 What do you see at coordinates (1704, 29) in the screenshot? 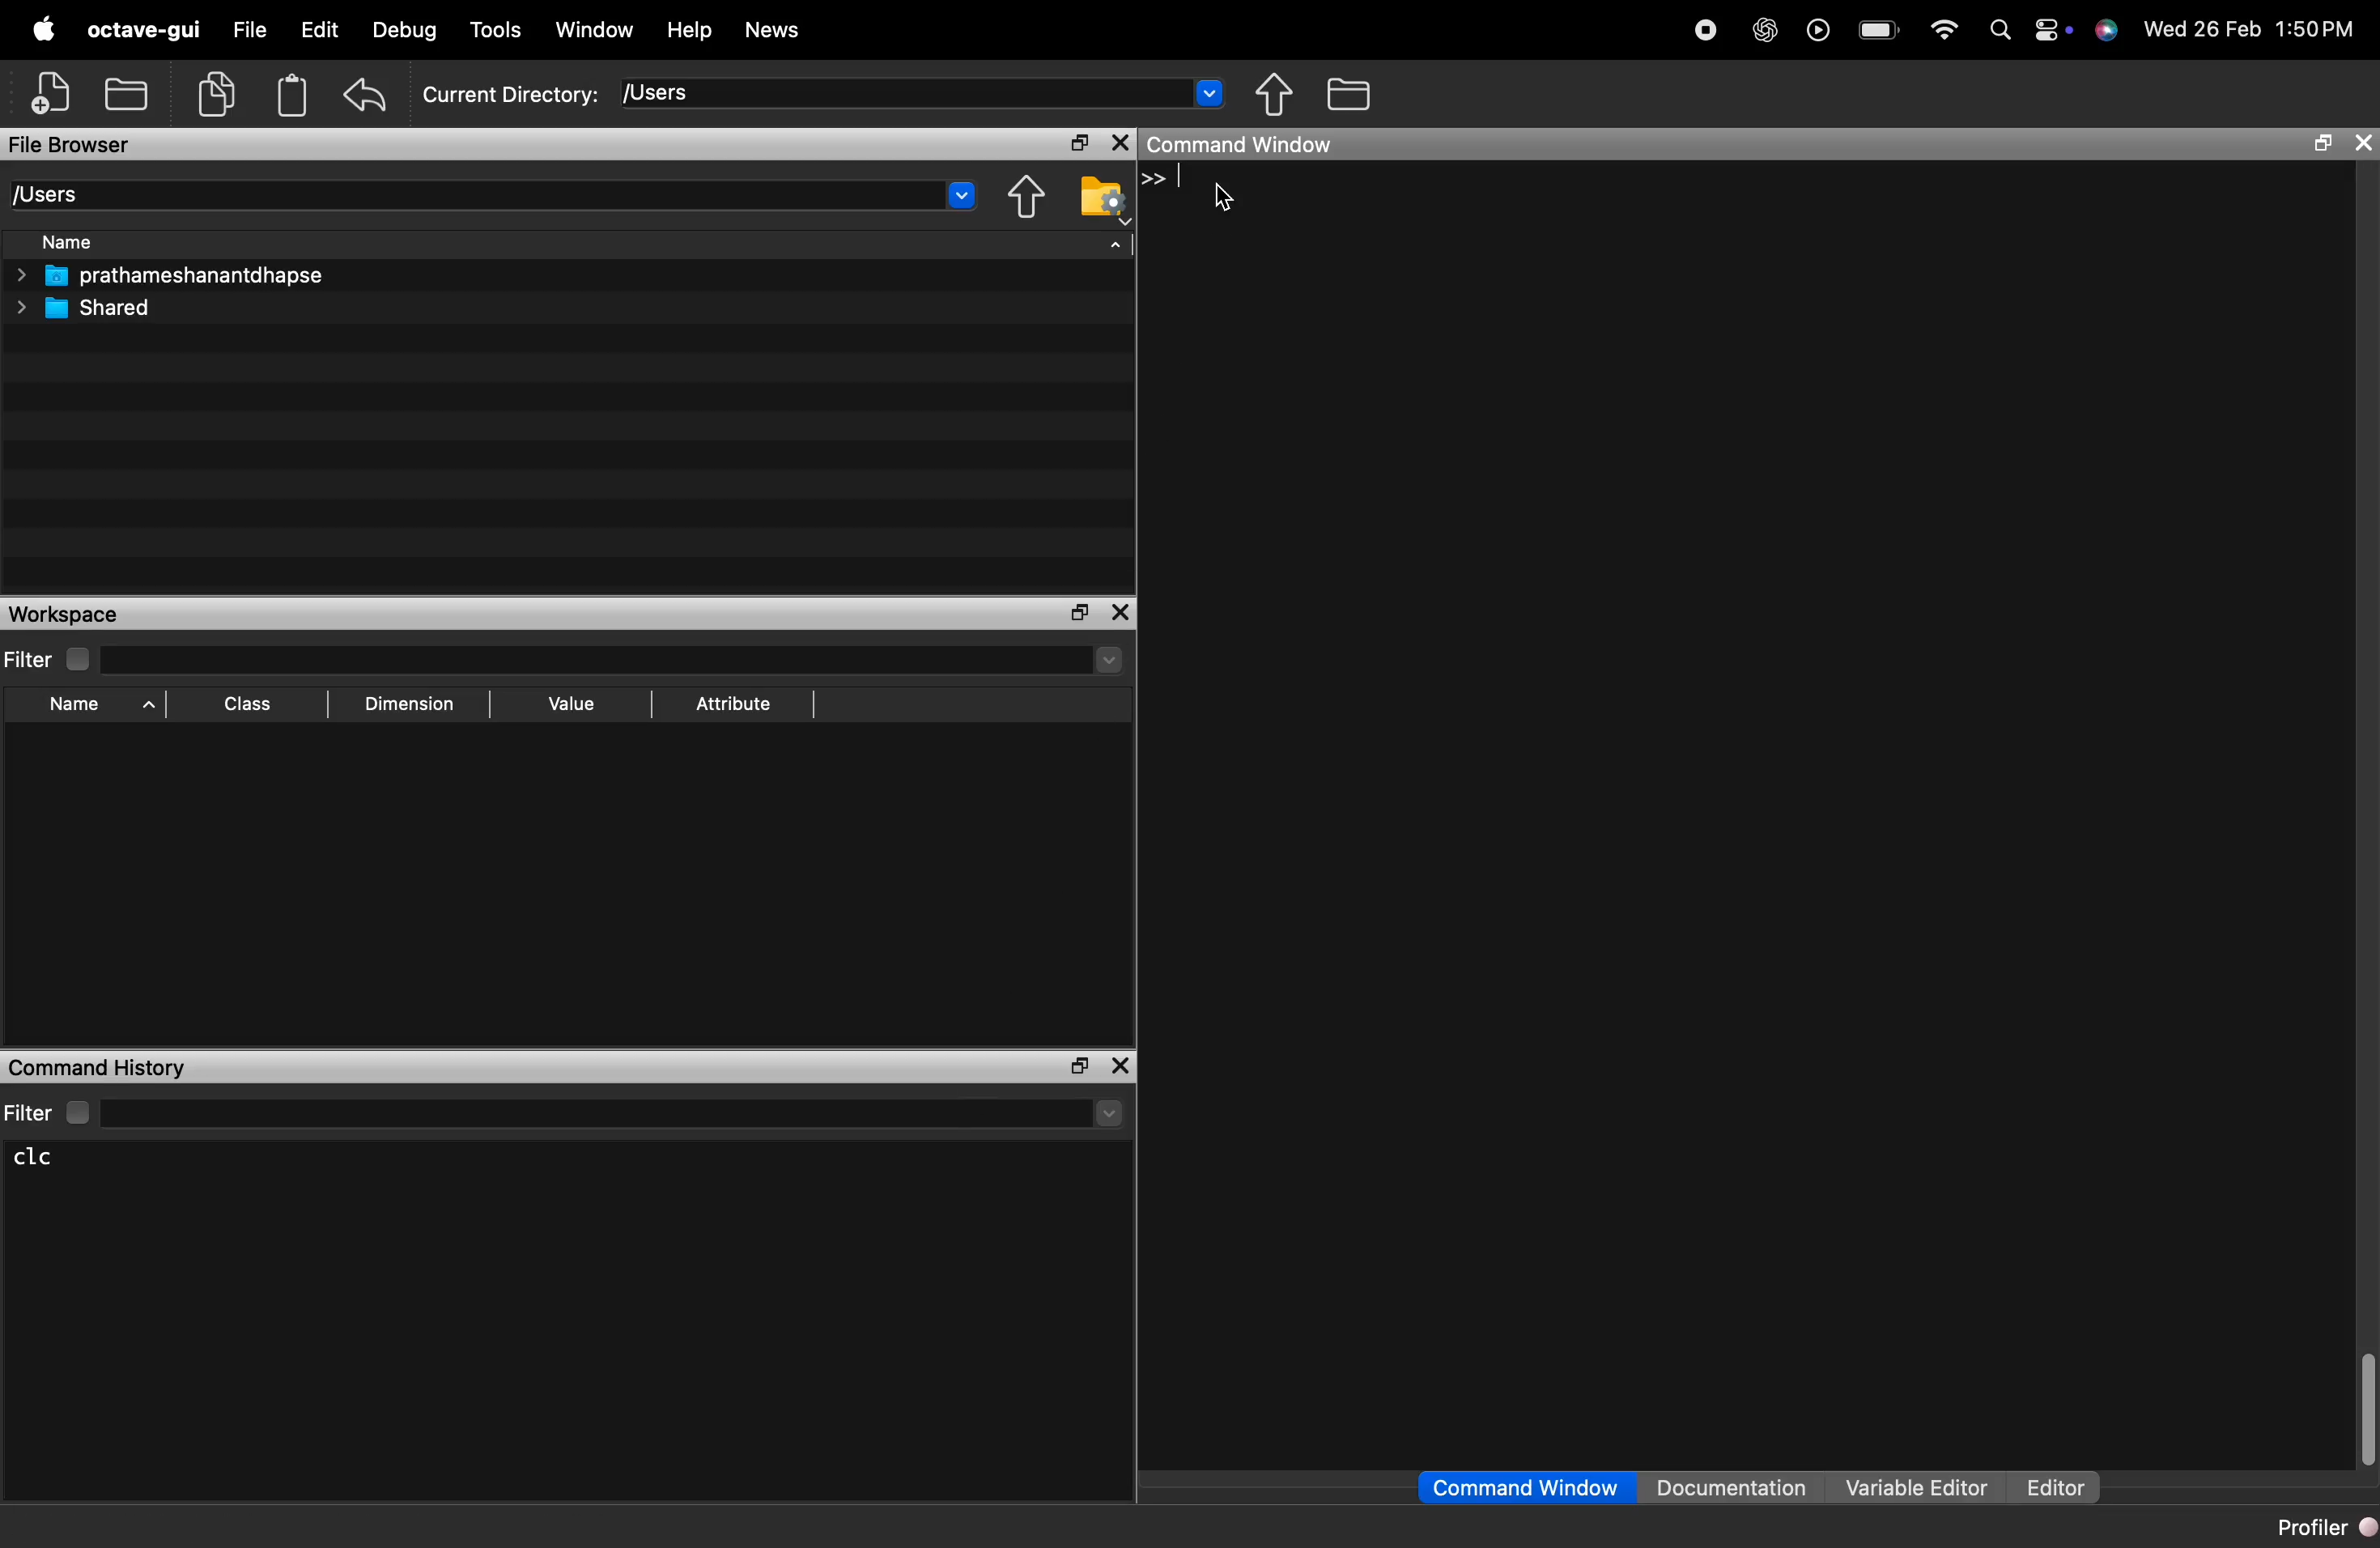
I see `Recorder` at bounding box center [1704, 29].